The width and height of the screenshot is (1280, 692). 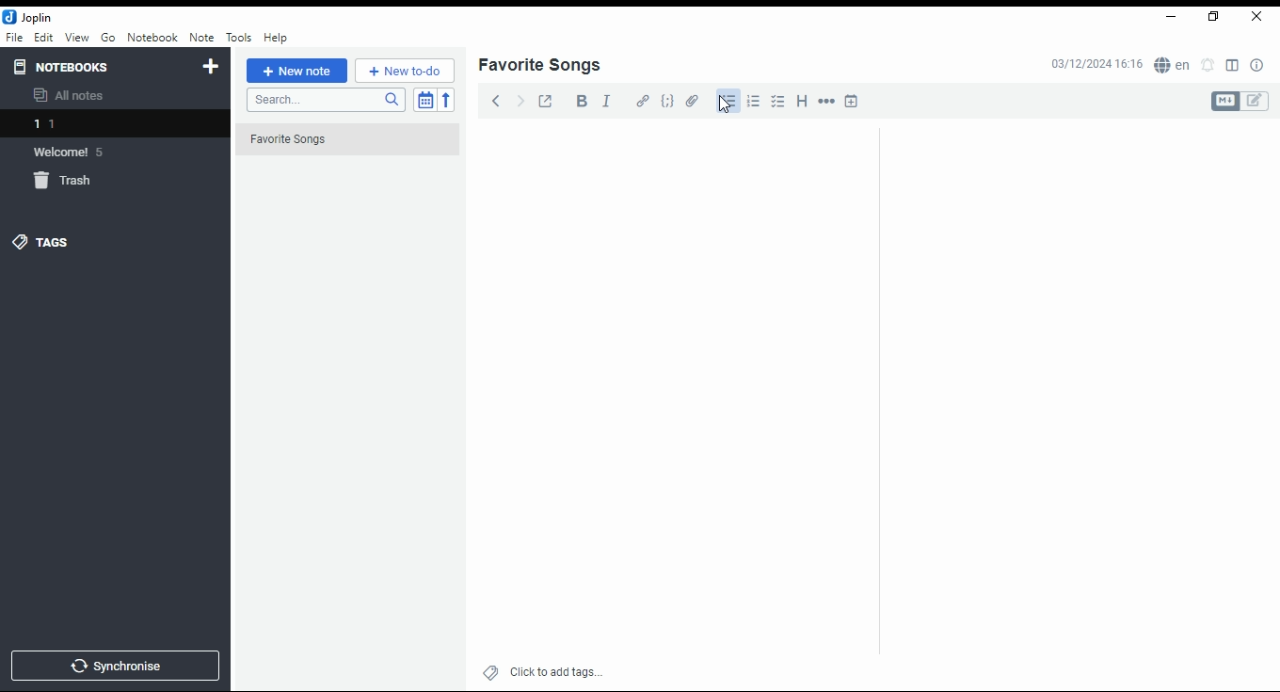 What do you see at coordinates (724, 106) in the screenshot?
I see `mouse pointer` at bounding box center [724, 106].